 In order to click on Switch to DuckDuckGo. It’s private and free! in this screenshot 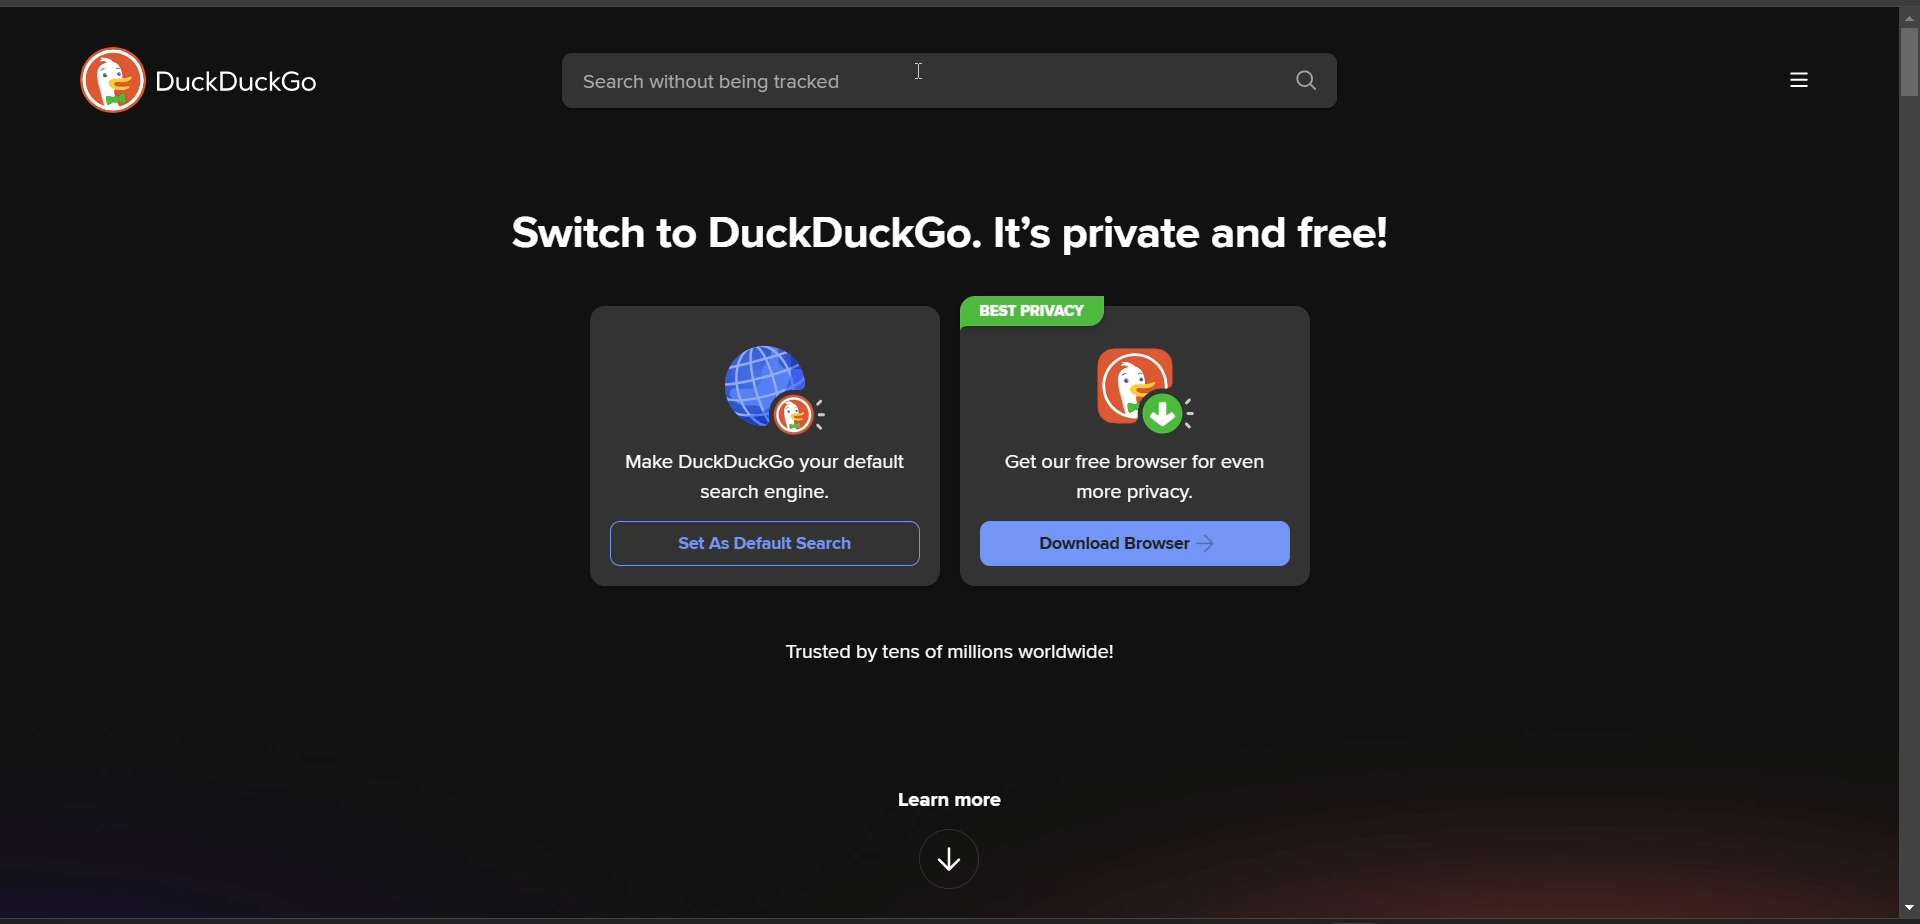, I will do `click(956, 236)`.